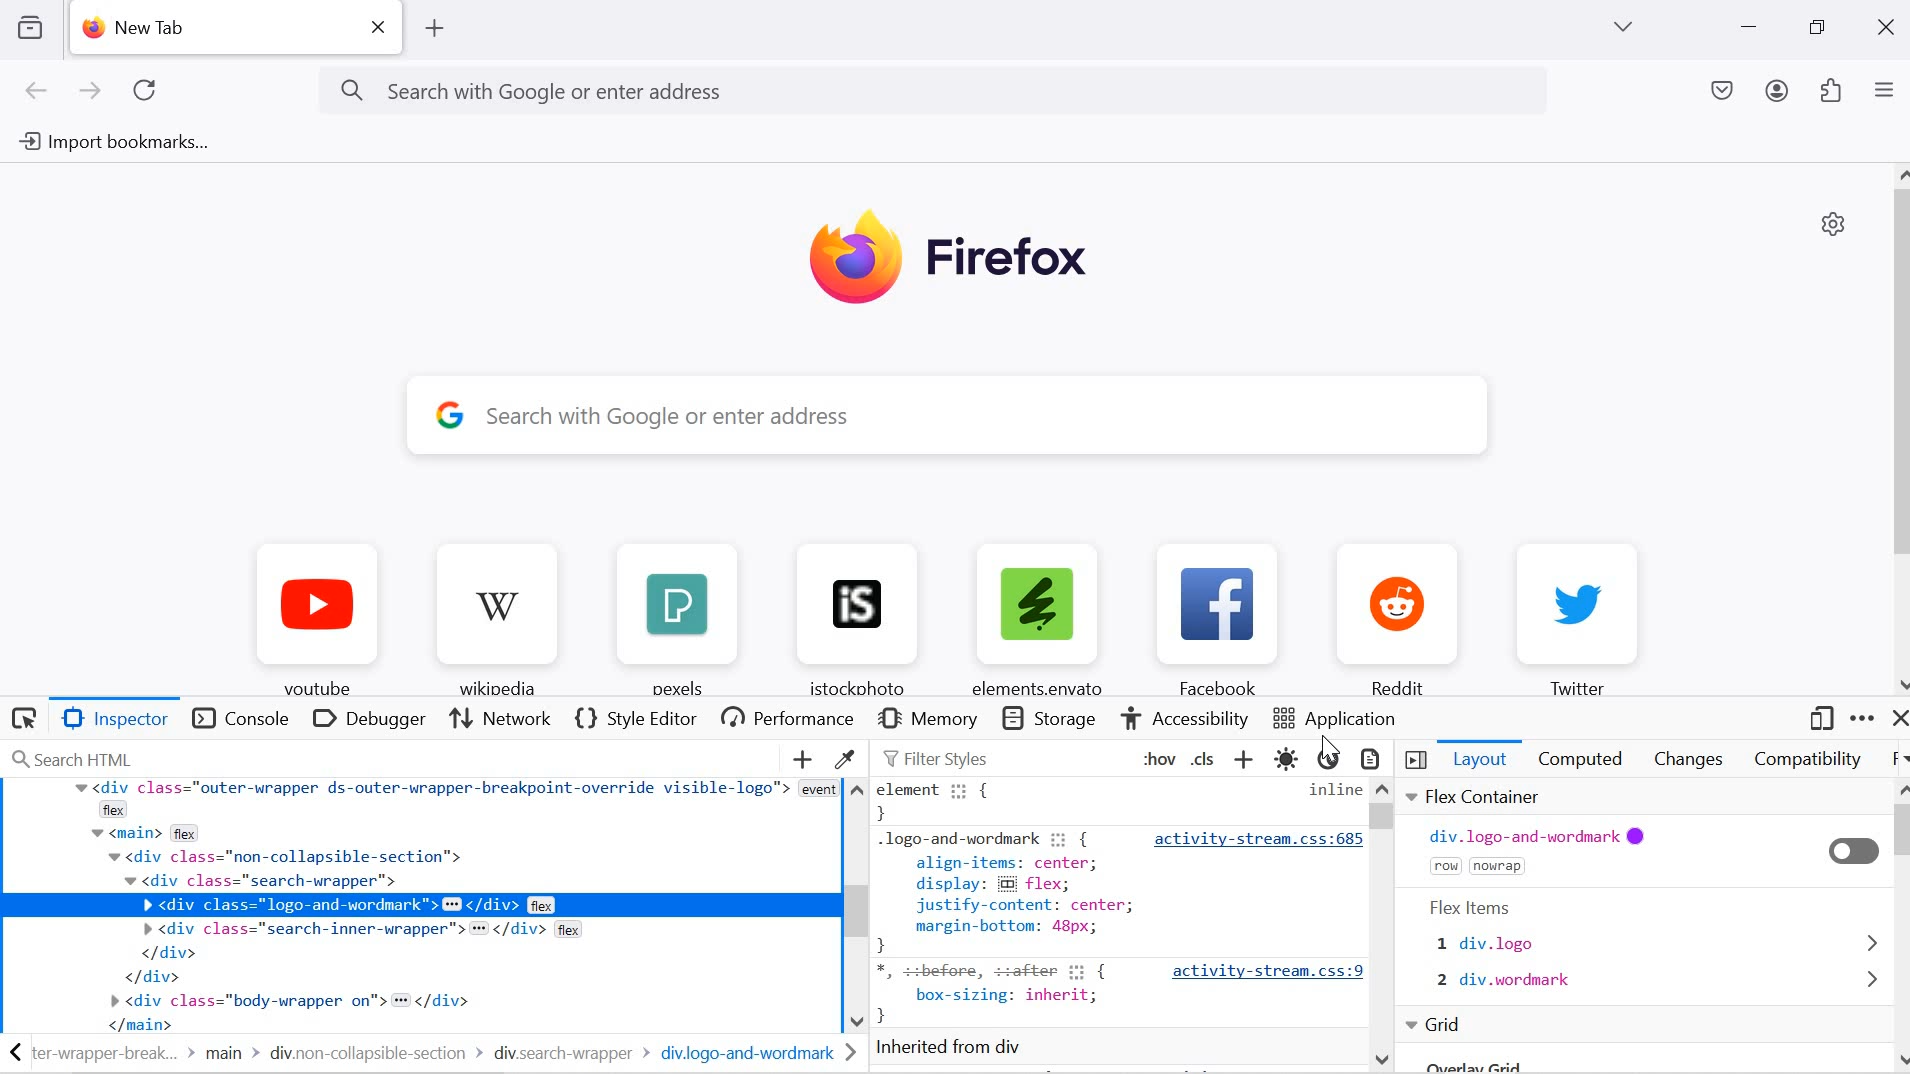 The width and height of the screenshot is (1910, 1074). Describe the element at coordinates (1658, 944) in the screenshot. I see `1 div.logo` at that location.